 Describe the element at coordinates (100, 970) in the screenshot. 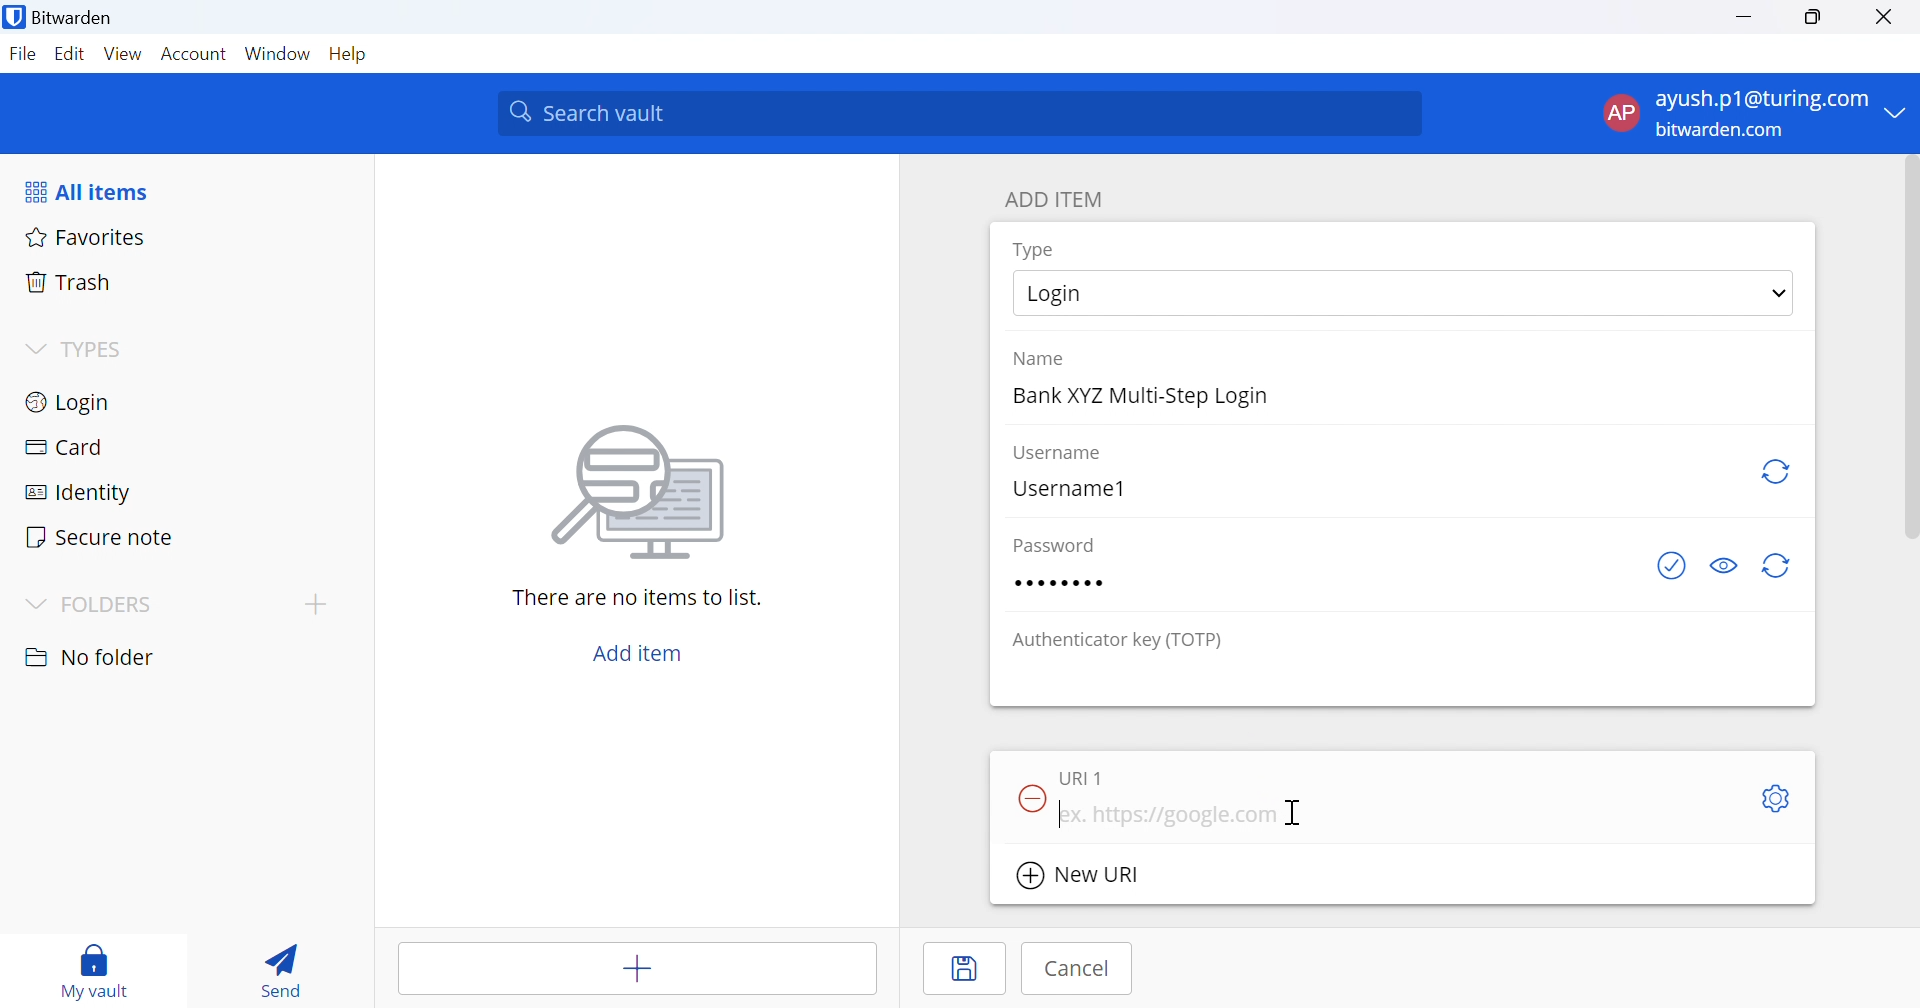

I see `my vault` at that location.